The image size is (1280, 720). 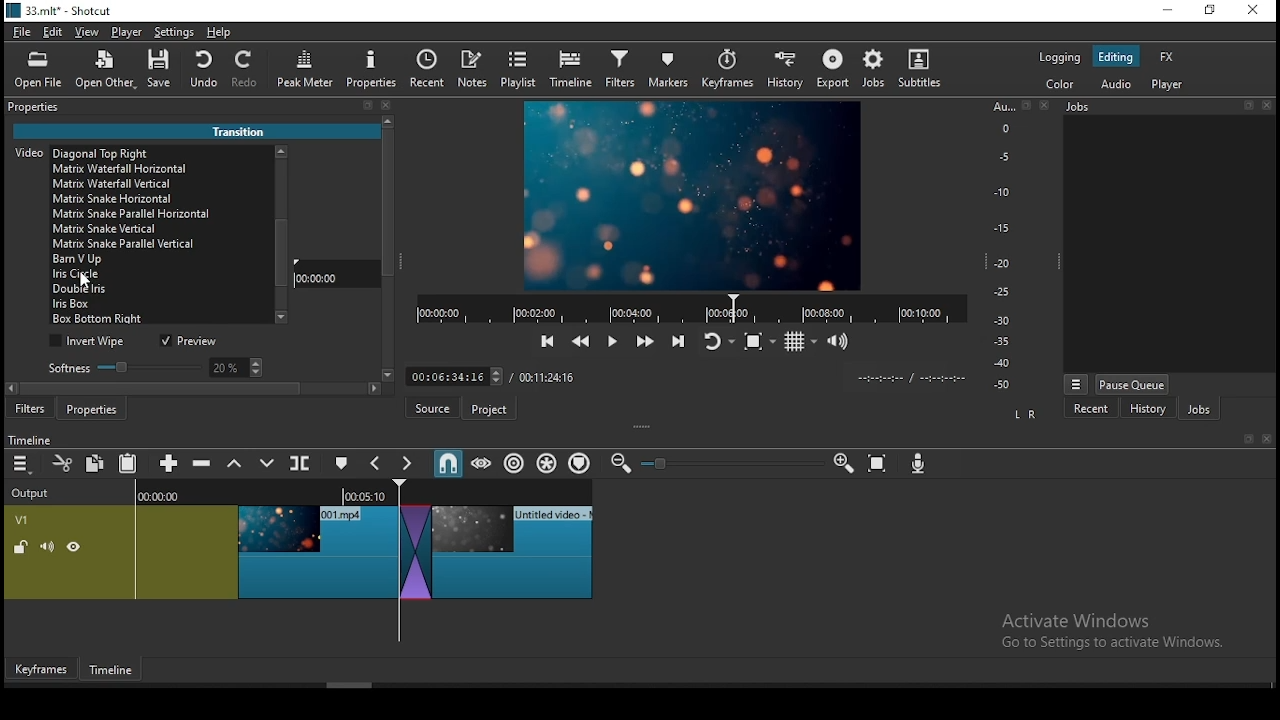 I want to click on filters, so click(x=619, y=70).